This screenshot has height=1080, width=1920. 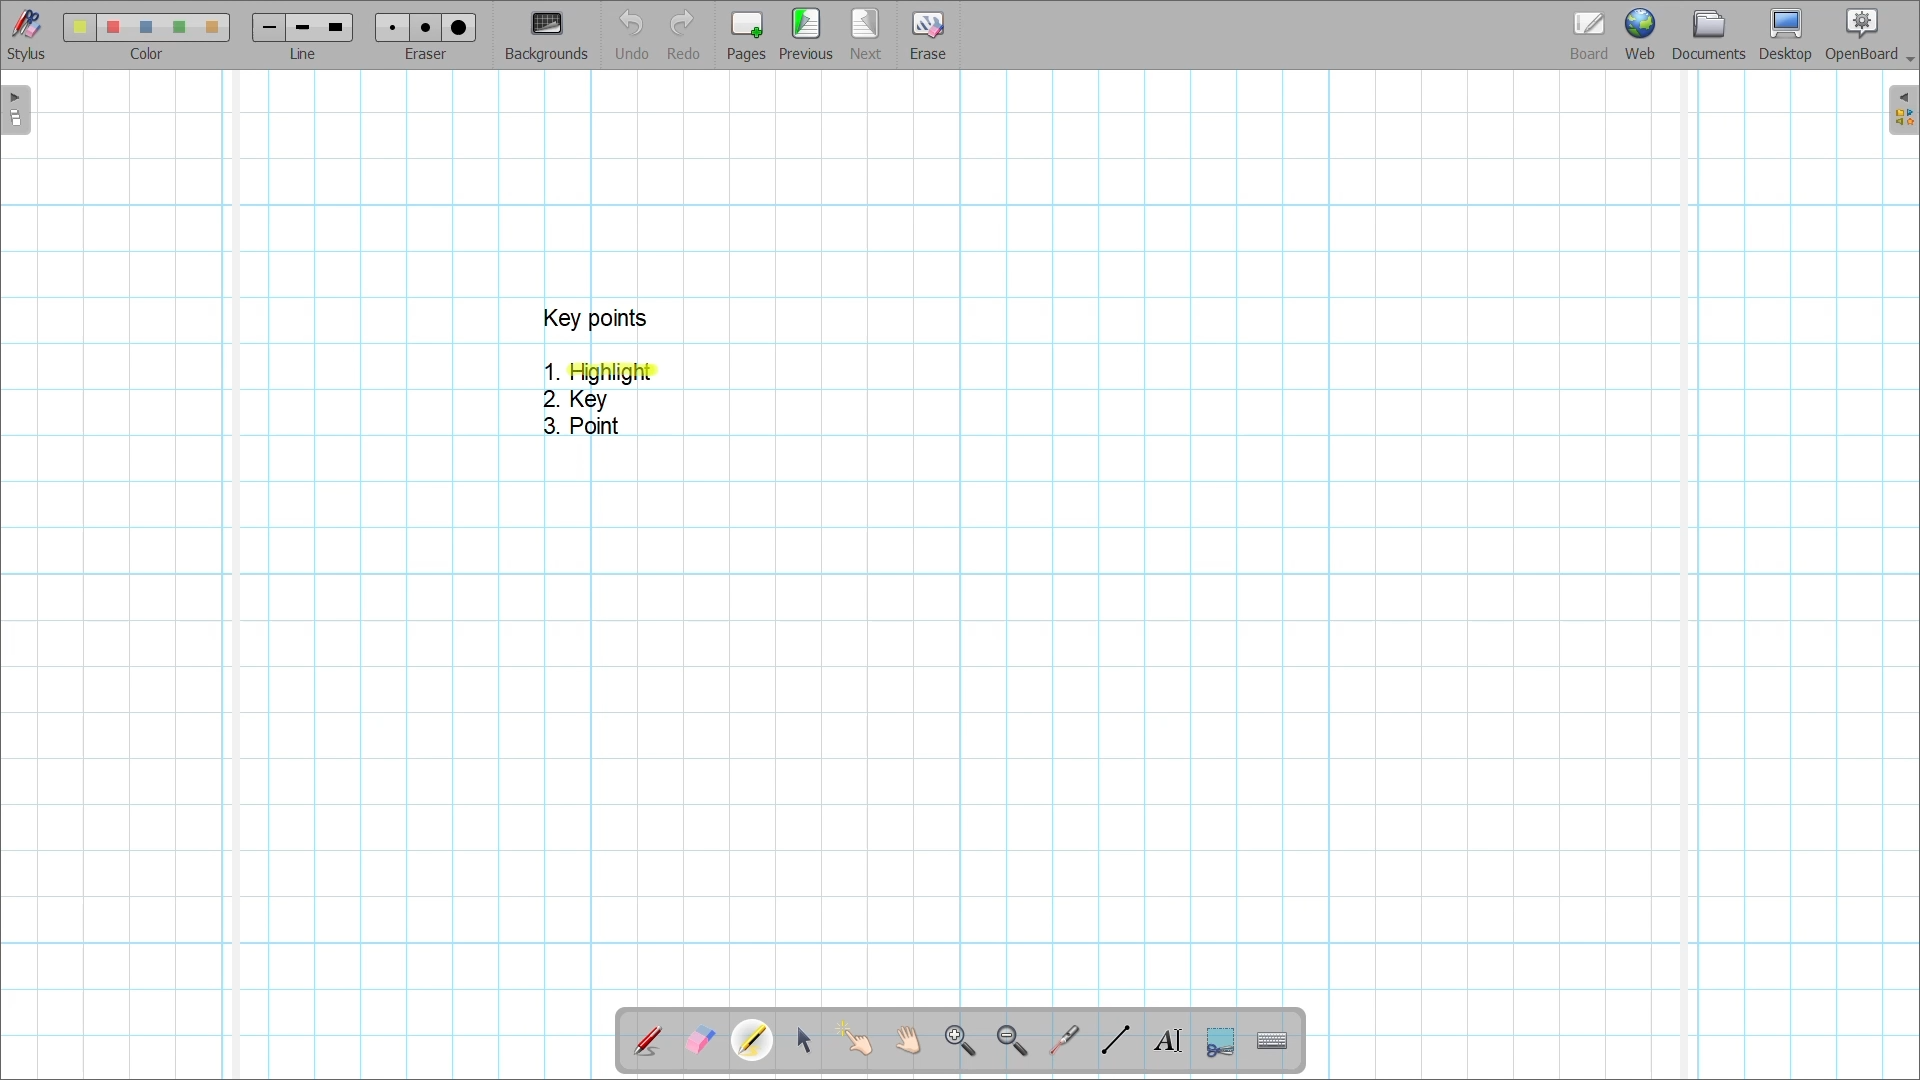 I want to click on key points, so click(x=594, y=318).